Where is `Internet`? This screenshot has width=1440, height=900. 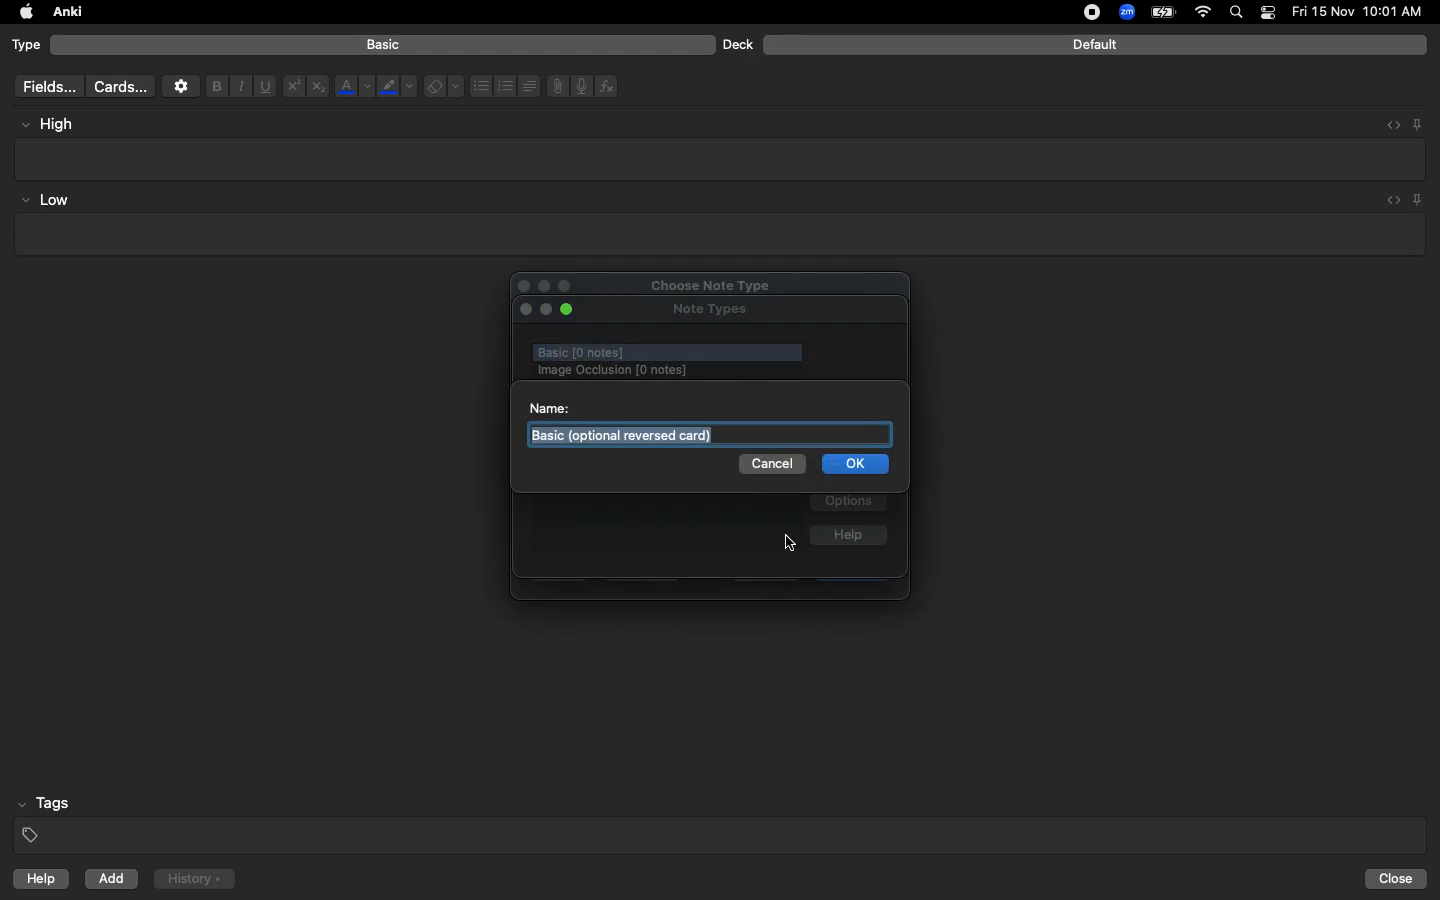
Internet is located at coordinates (1205, 13).